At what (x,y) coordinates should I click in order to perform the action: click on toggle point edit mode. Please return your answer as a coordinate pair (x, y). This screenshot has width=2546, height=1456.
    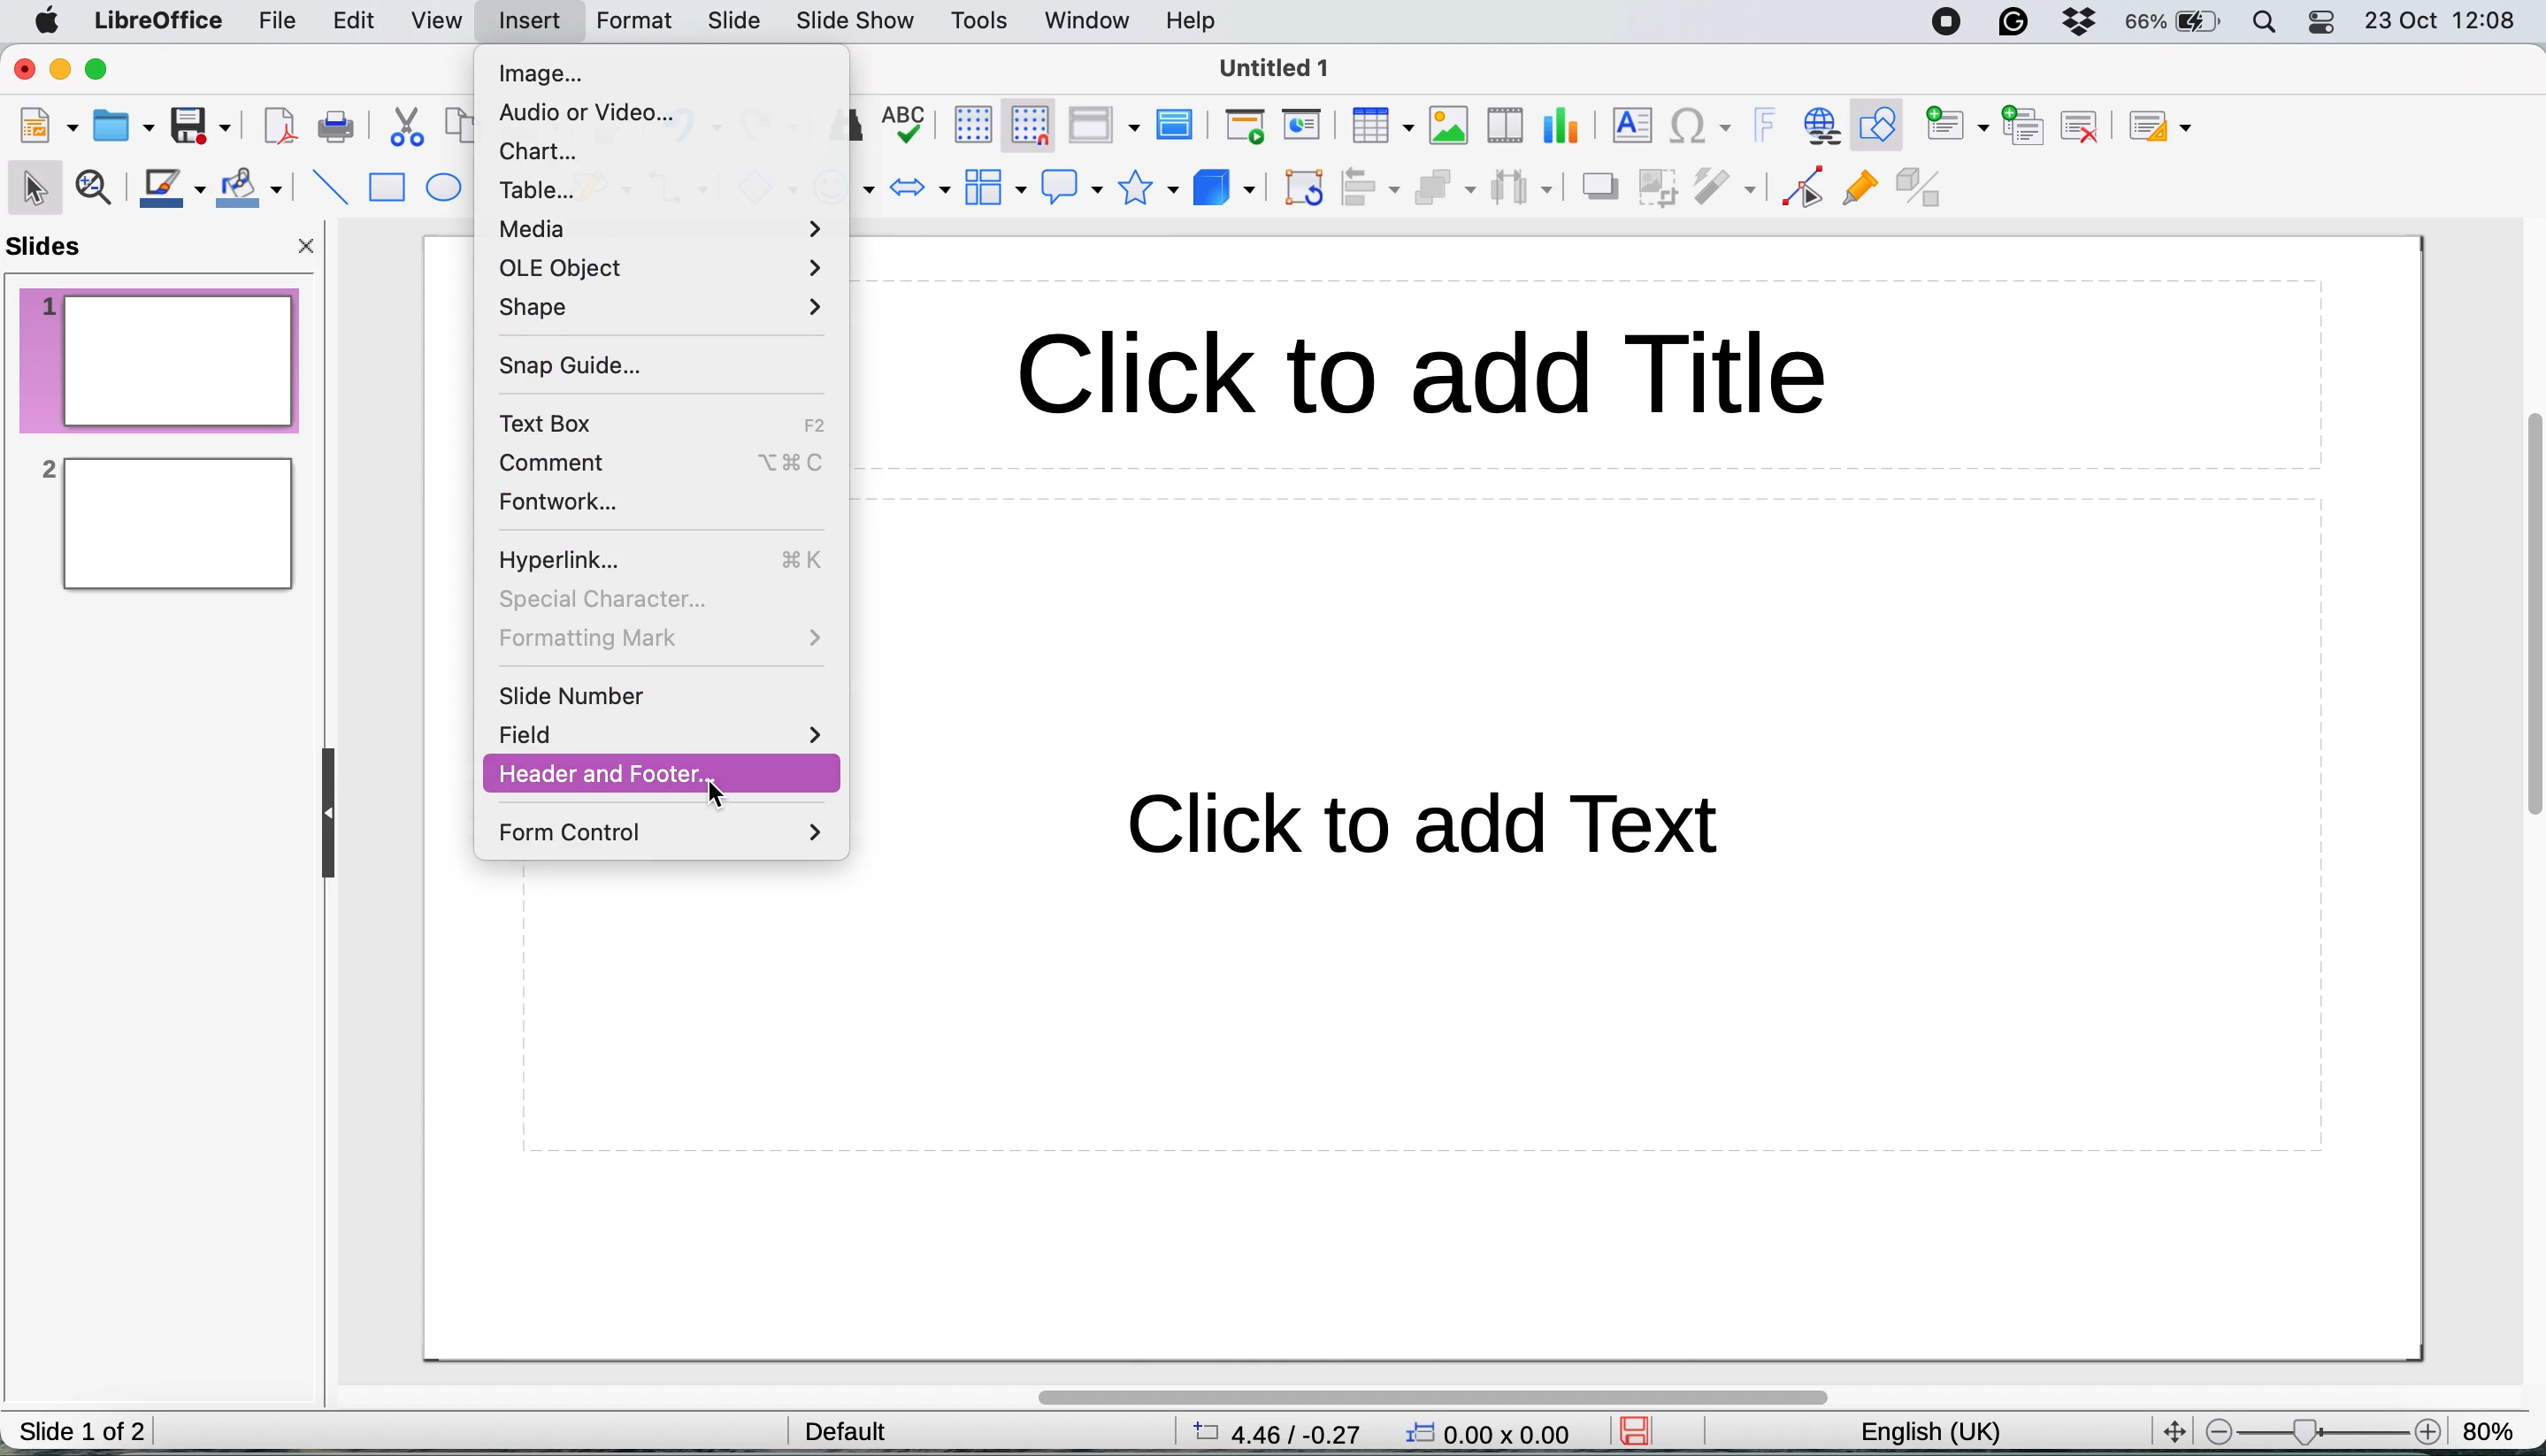
    Looking at the image, I should click on (1803, 192).